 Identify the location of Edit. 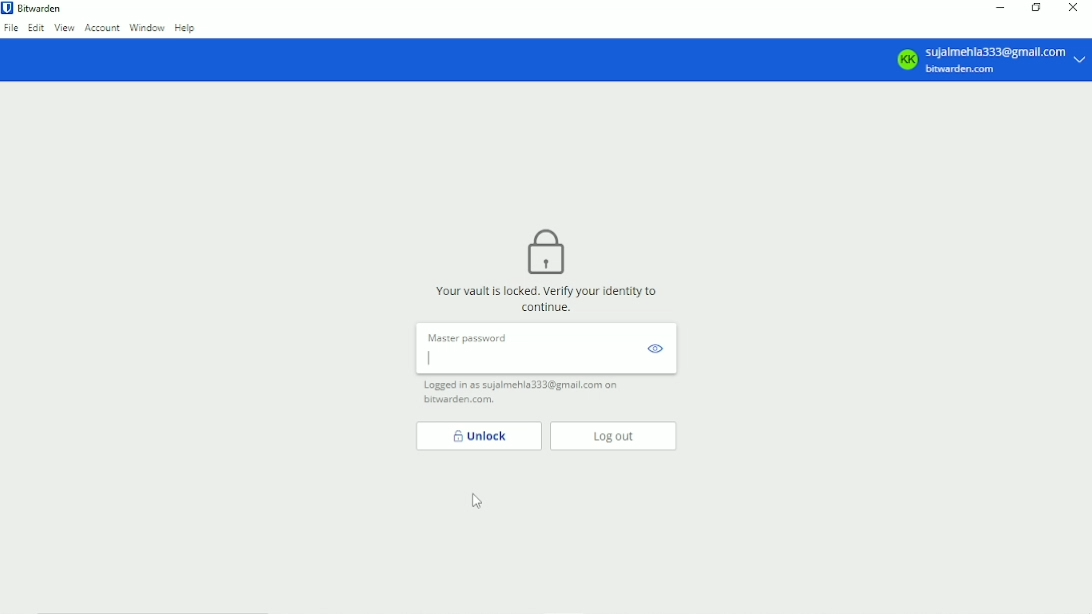
(37, 28).